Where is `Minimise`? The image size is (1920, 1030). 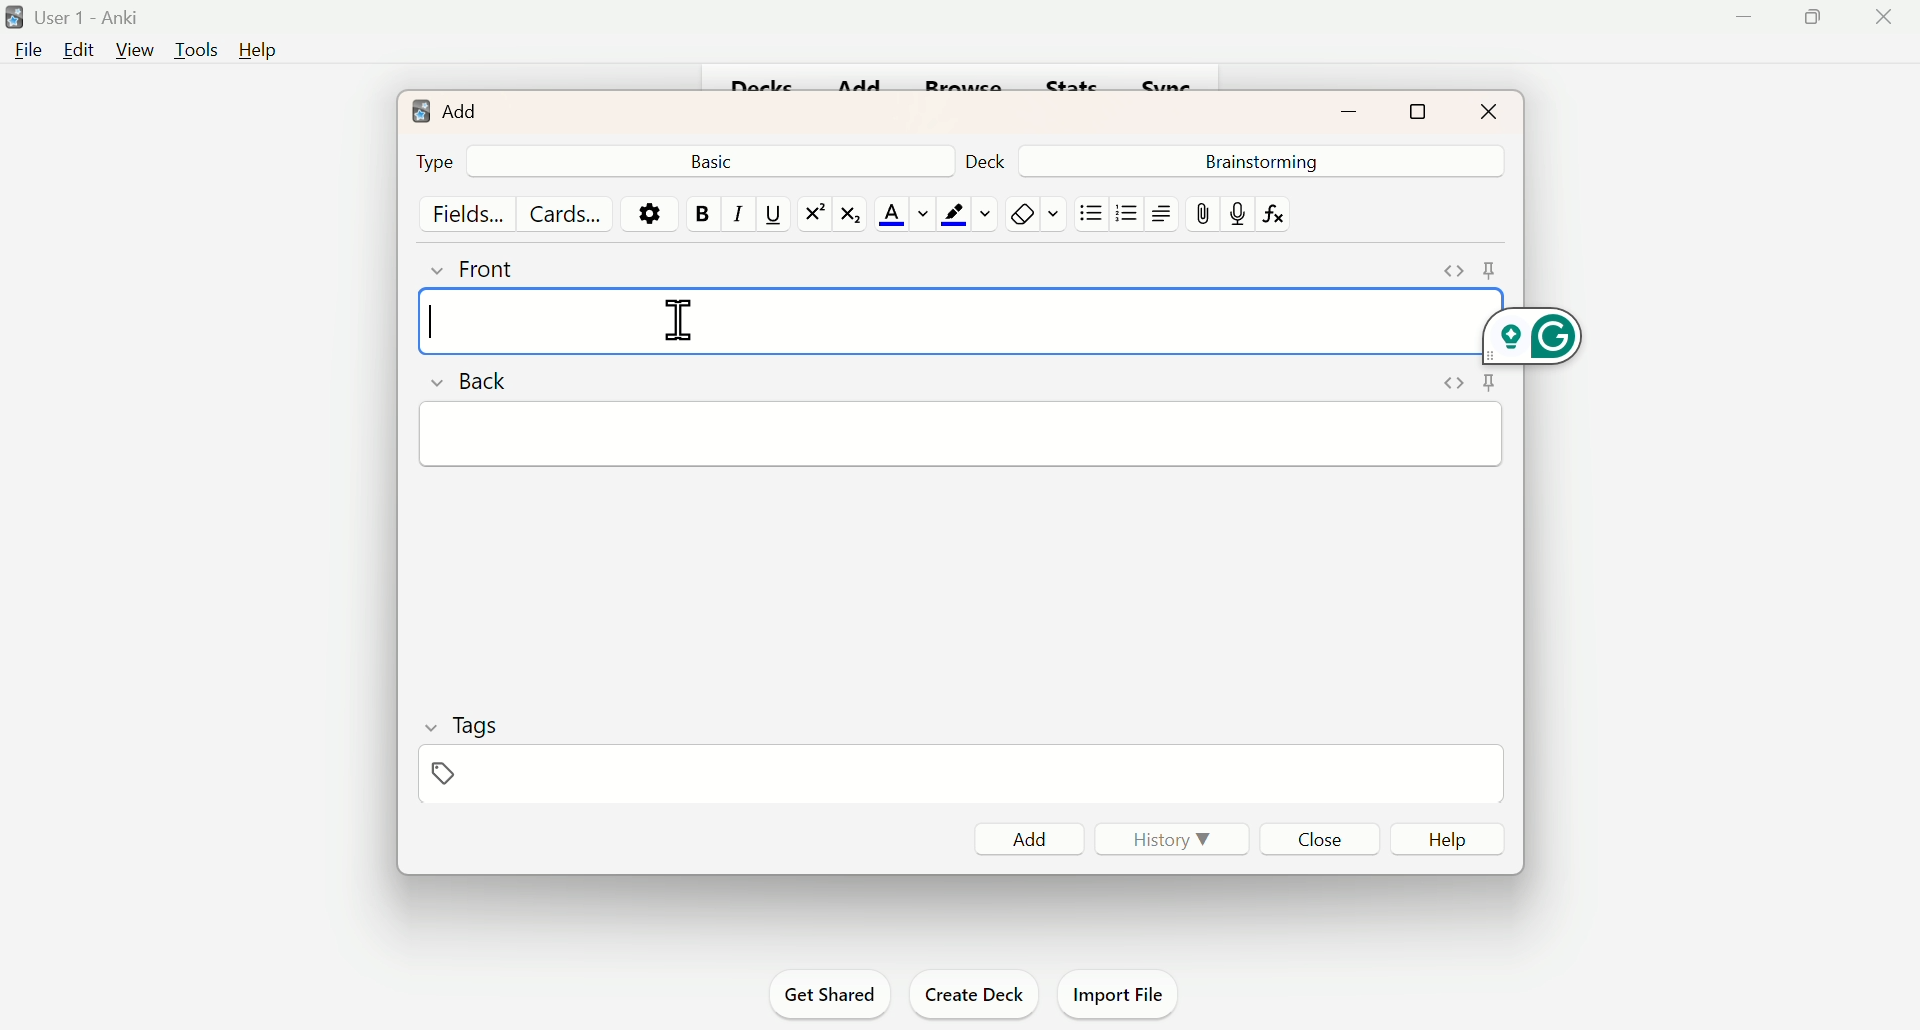
Minimise is located at coordinates (1741, 24).